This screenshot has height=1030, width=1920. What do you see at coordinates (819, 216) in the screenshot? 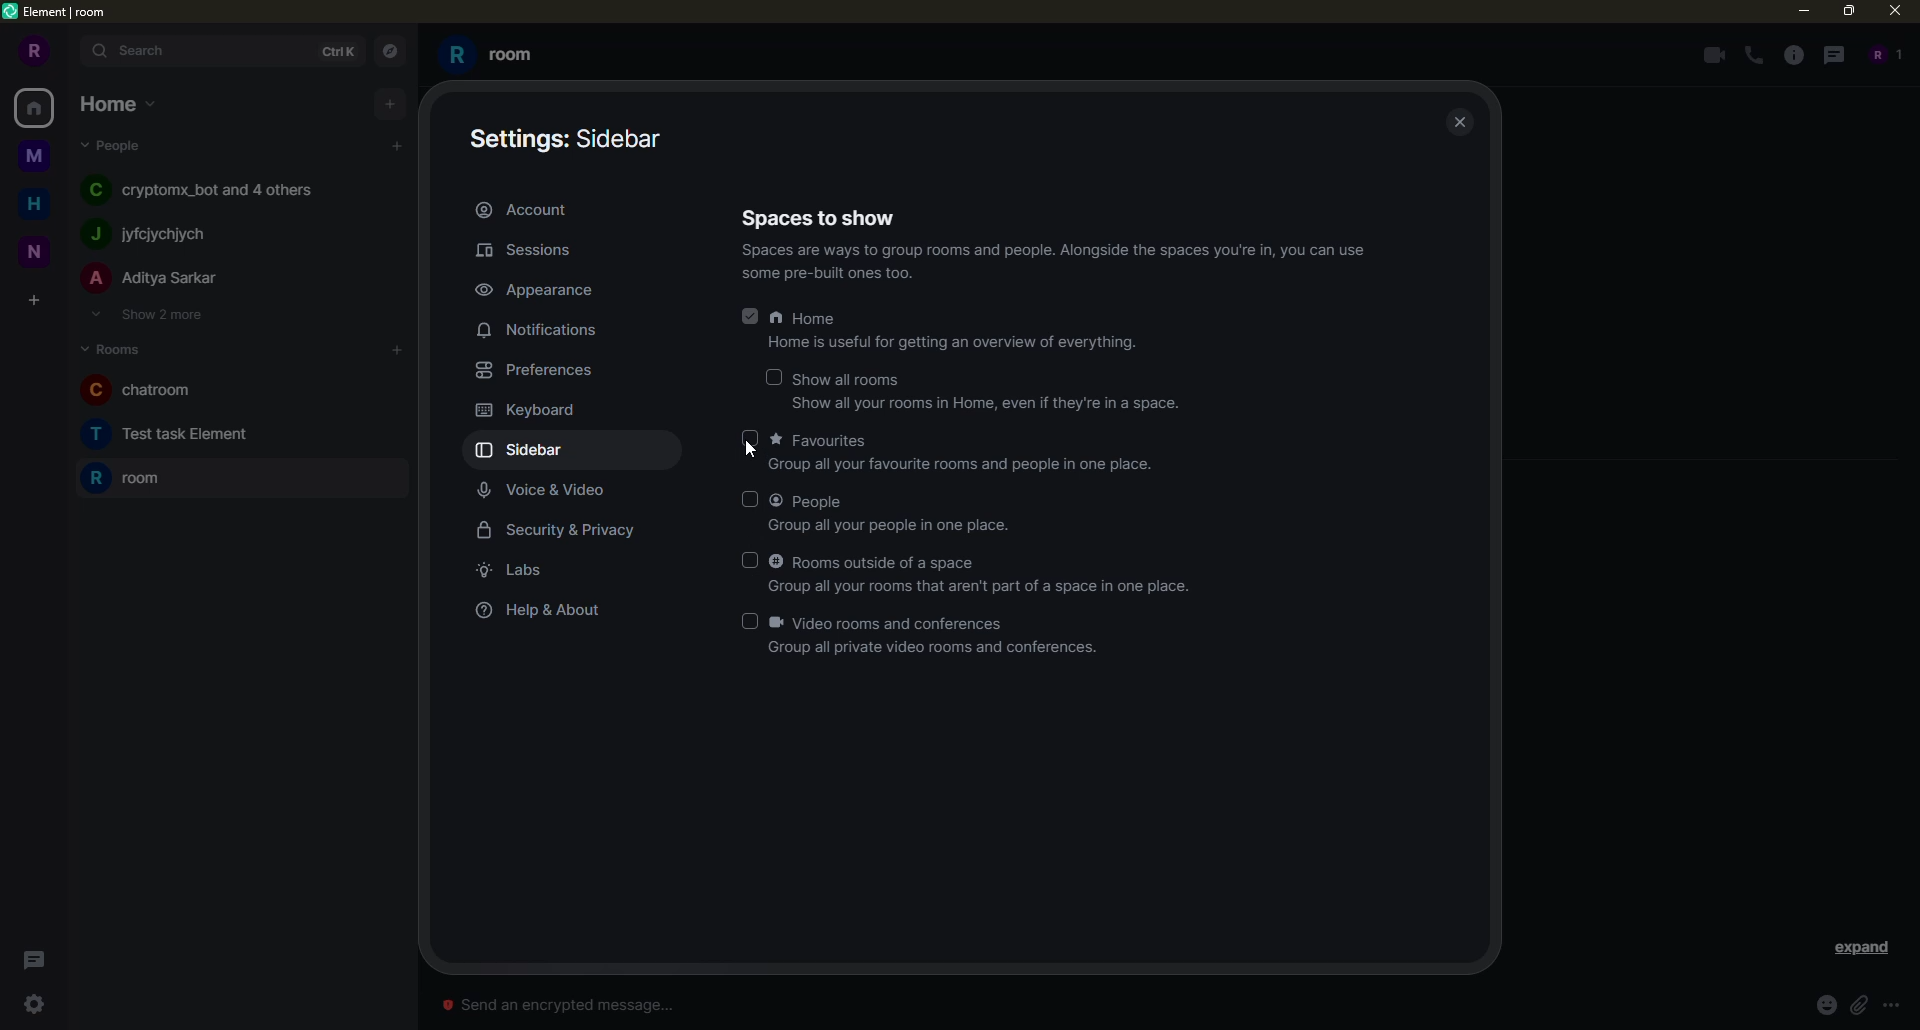
I see `spaces to show` at bounding box center [819, 216].